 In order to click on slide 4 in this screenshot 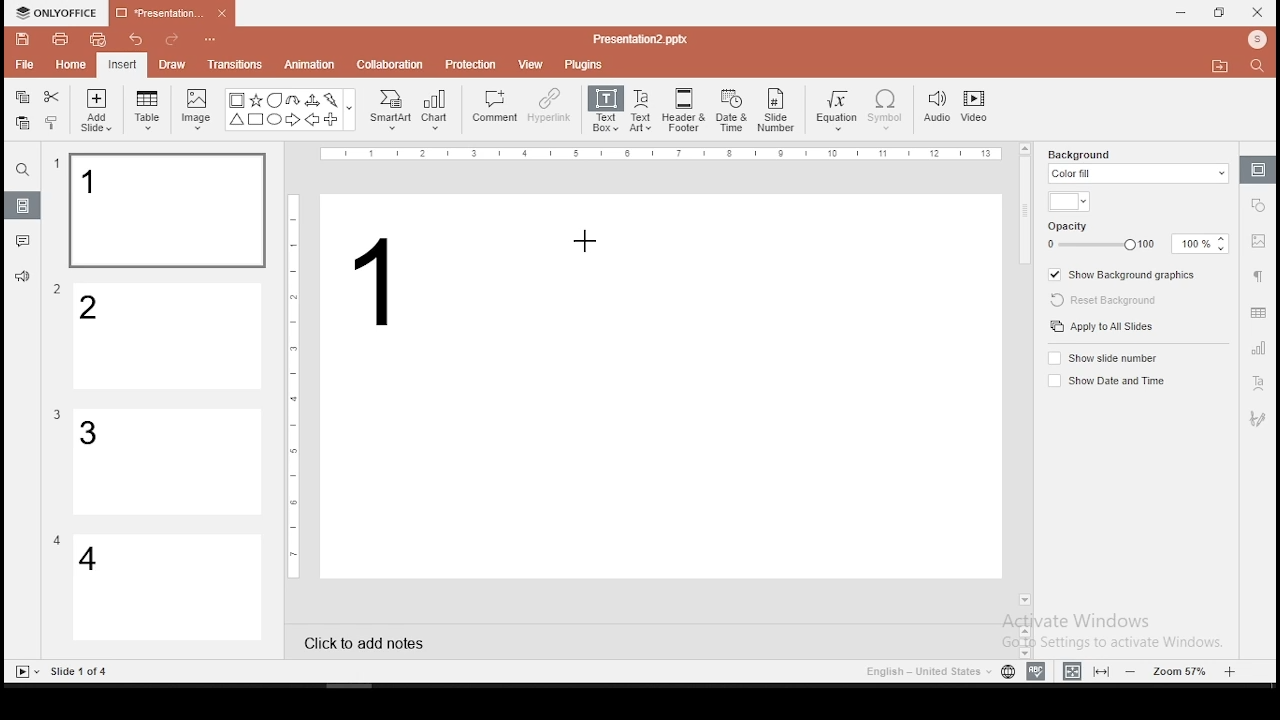, I will do `click(168, 589)`.